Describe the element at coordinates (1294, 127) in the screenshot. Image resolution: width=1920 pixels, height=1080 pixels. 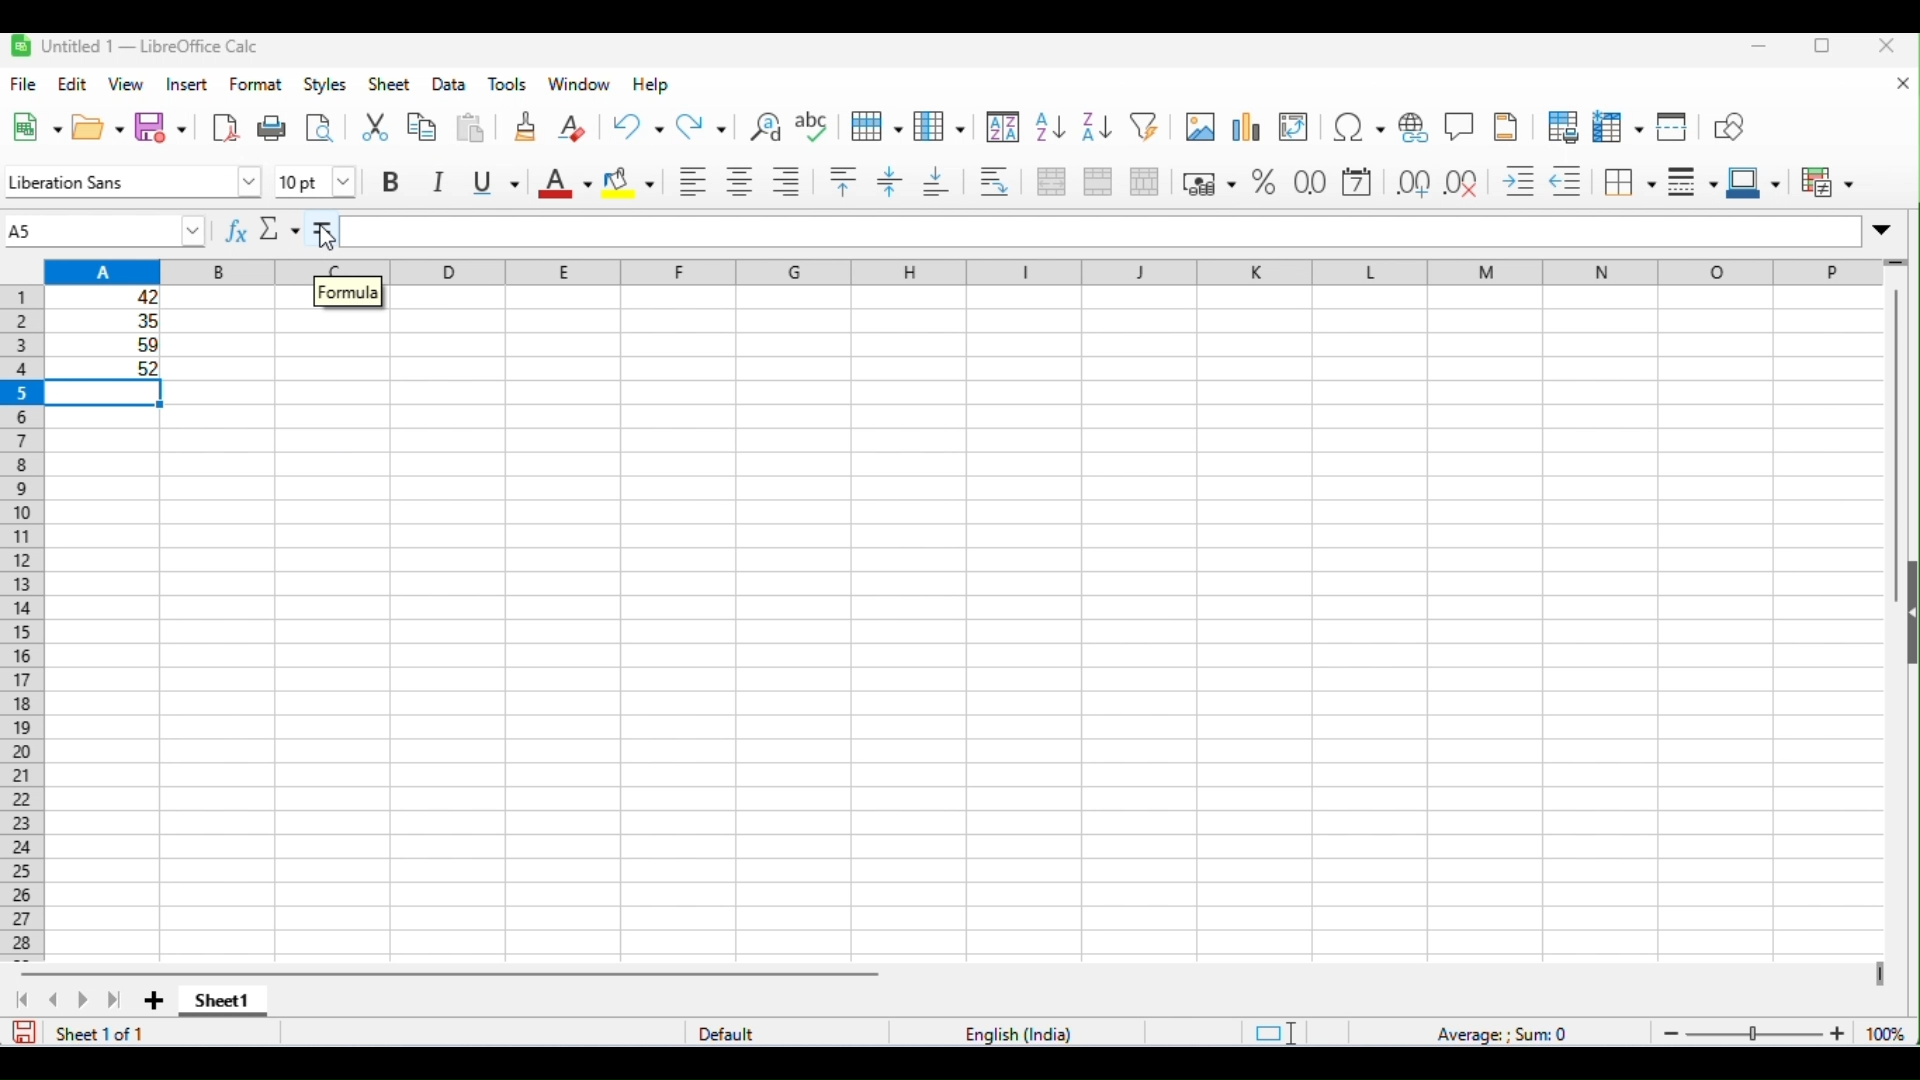
I see `insert or edit pivot table` at that location.